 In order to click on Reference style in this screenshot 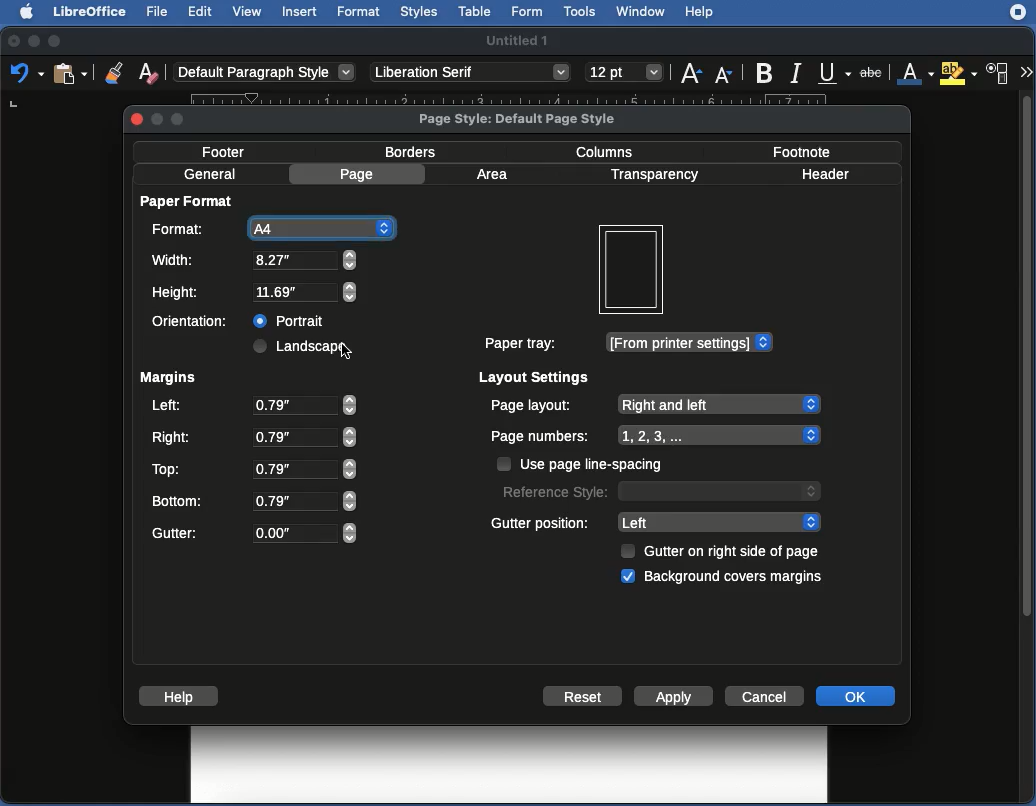, I will do `click(661, 493)`.